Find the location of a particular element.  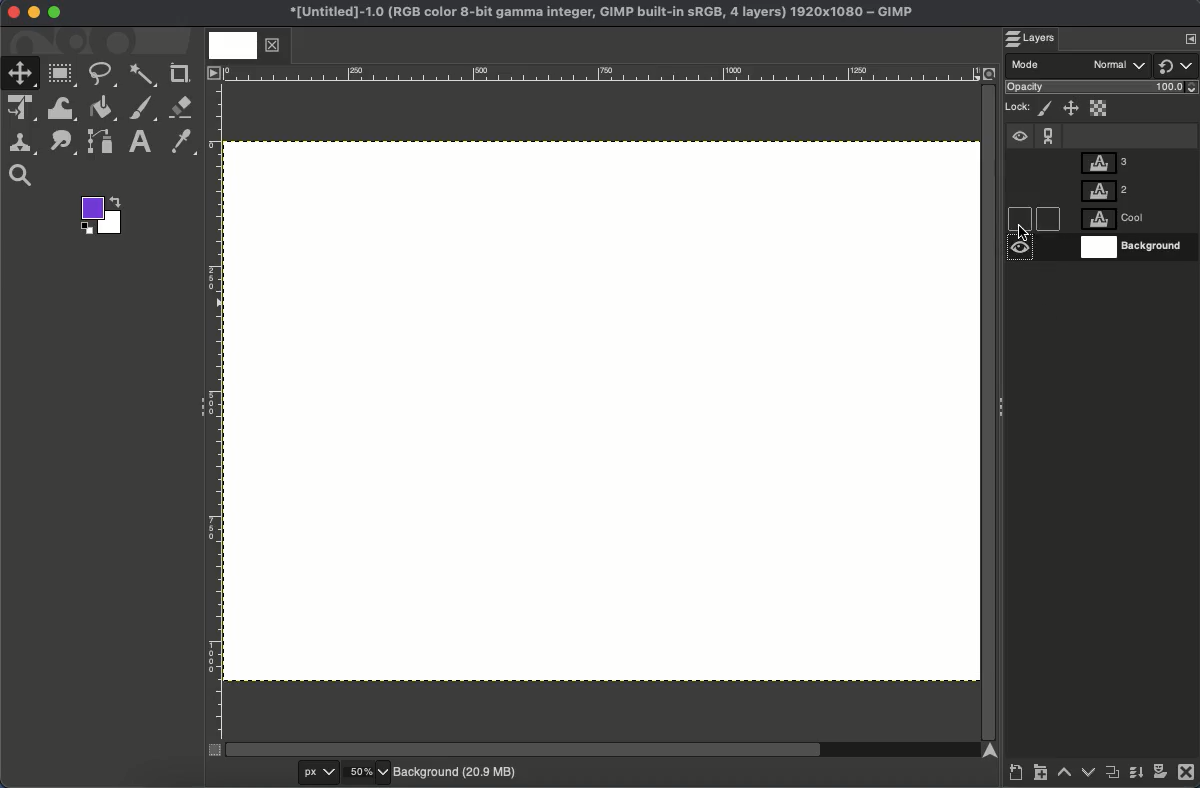

Path is located at coordinates (103, 145).